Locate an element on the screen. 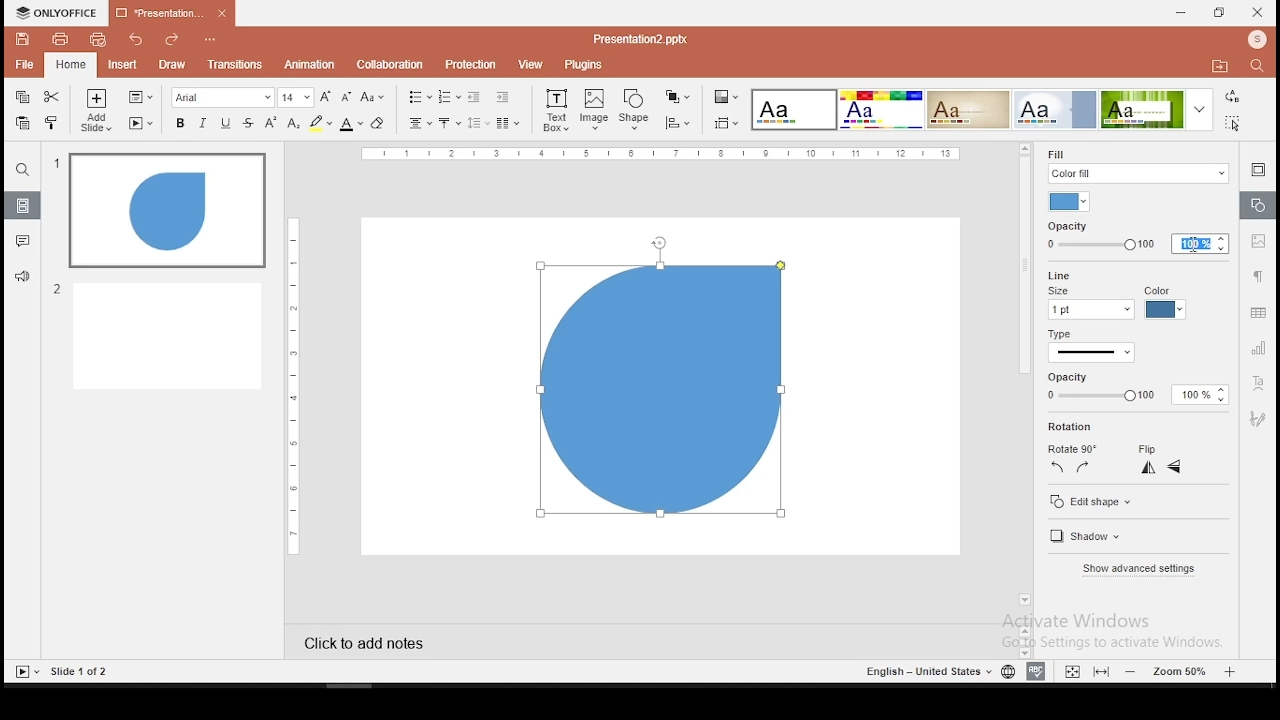  replace is located at coordinates (1232, 99).